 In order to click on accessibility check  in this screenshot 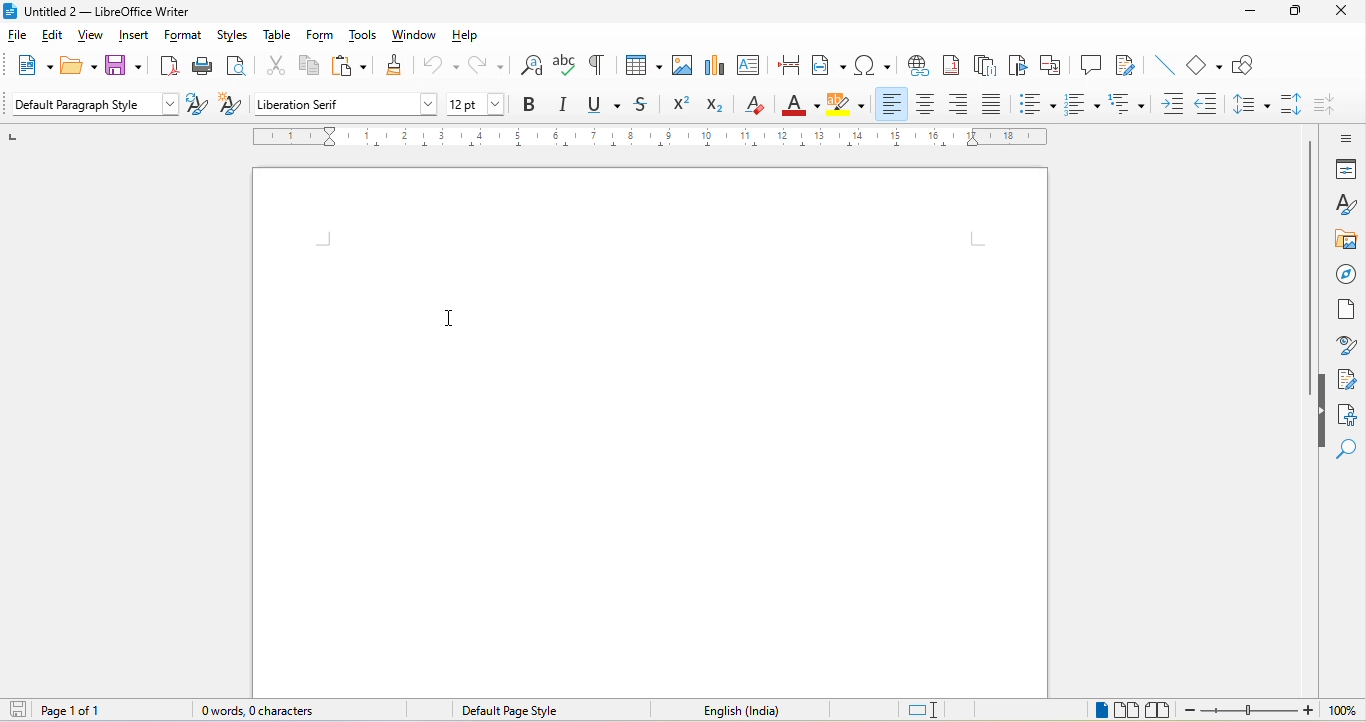, I will do `click(1349, 416)`.